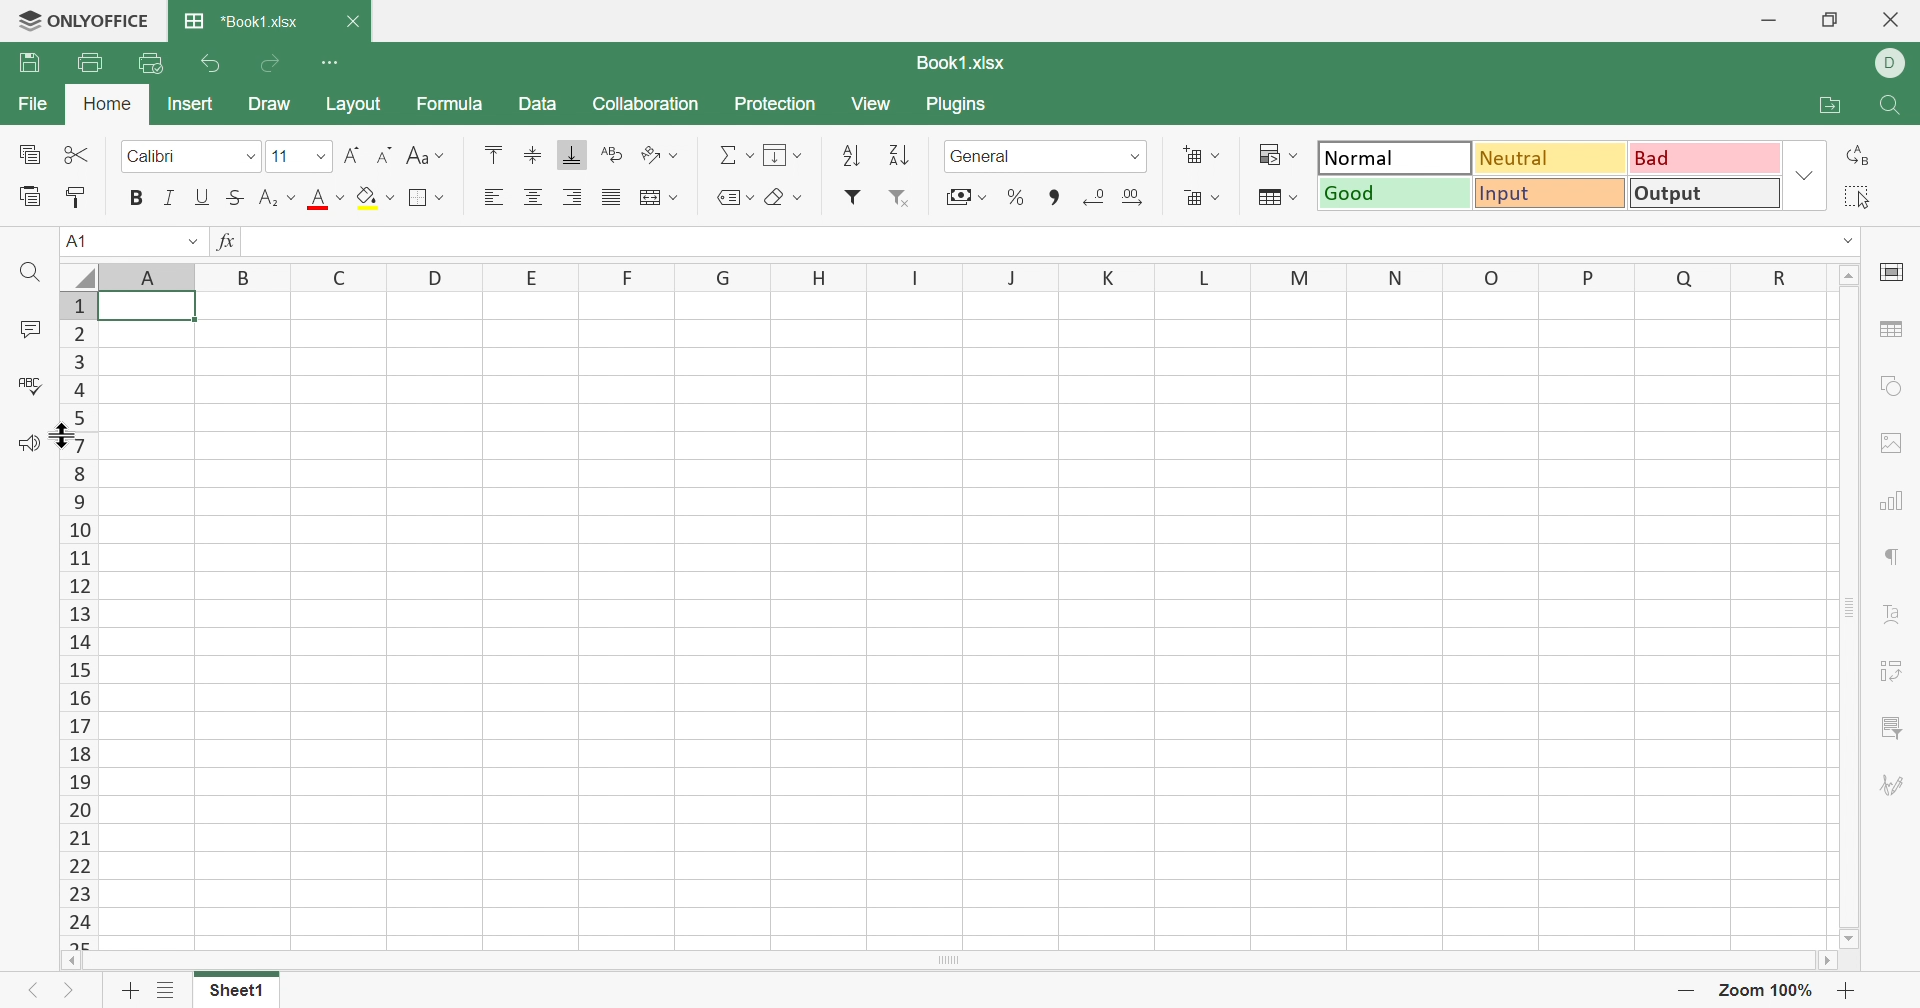 The image size is (1920, 1008). What do you see at coordinates (238, 992) in the screenshot?
I see `Sheet1` at bounding box center [238, 992].